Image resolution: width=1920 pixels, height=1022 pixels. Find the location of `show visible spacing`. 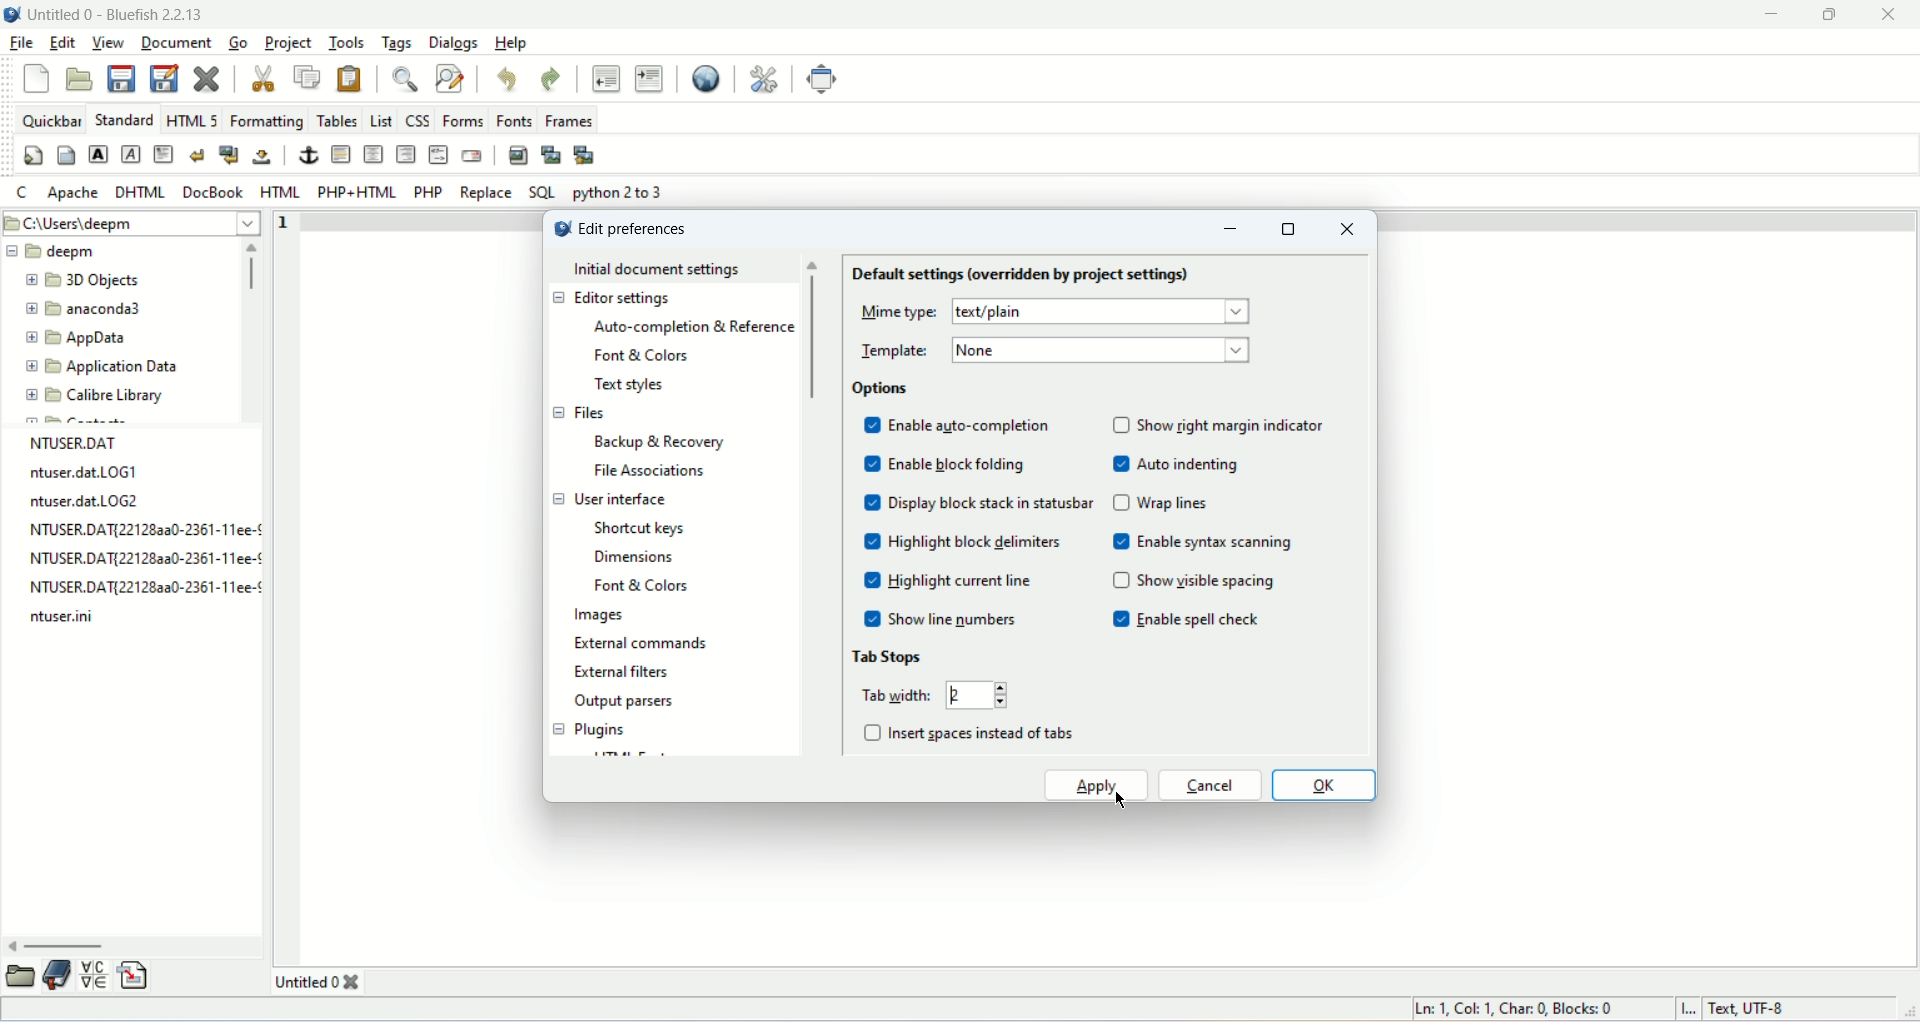

show visible spacing is located at coordinates (1204, 580).